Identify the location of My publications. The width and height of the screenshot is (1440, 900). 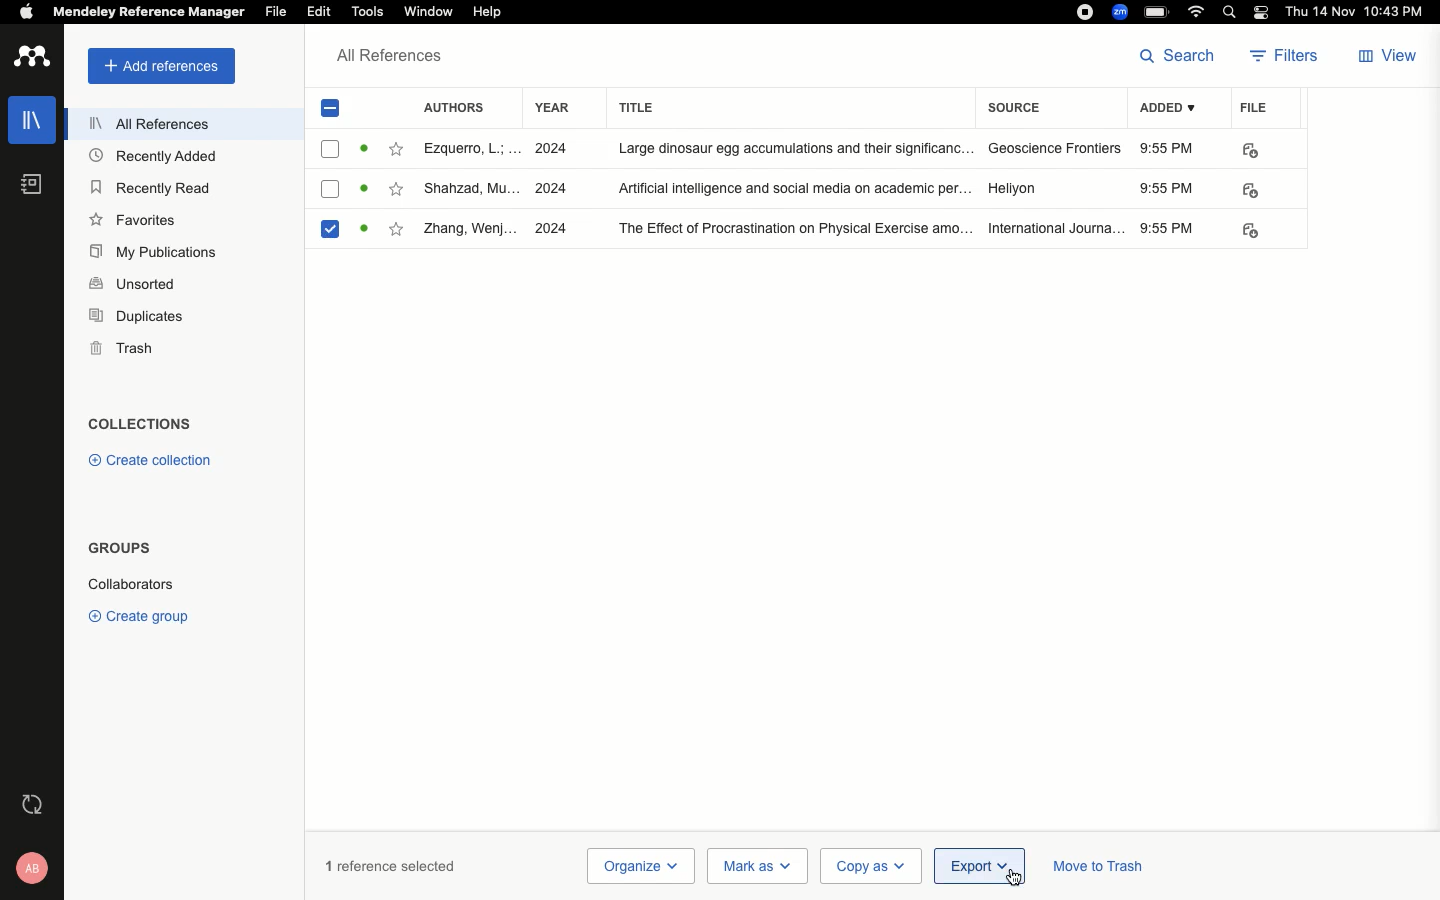
(158, 253).